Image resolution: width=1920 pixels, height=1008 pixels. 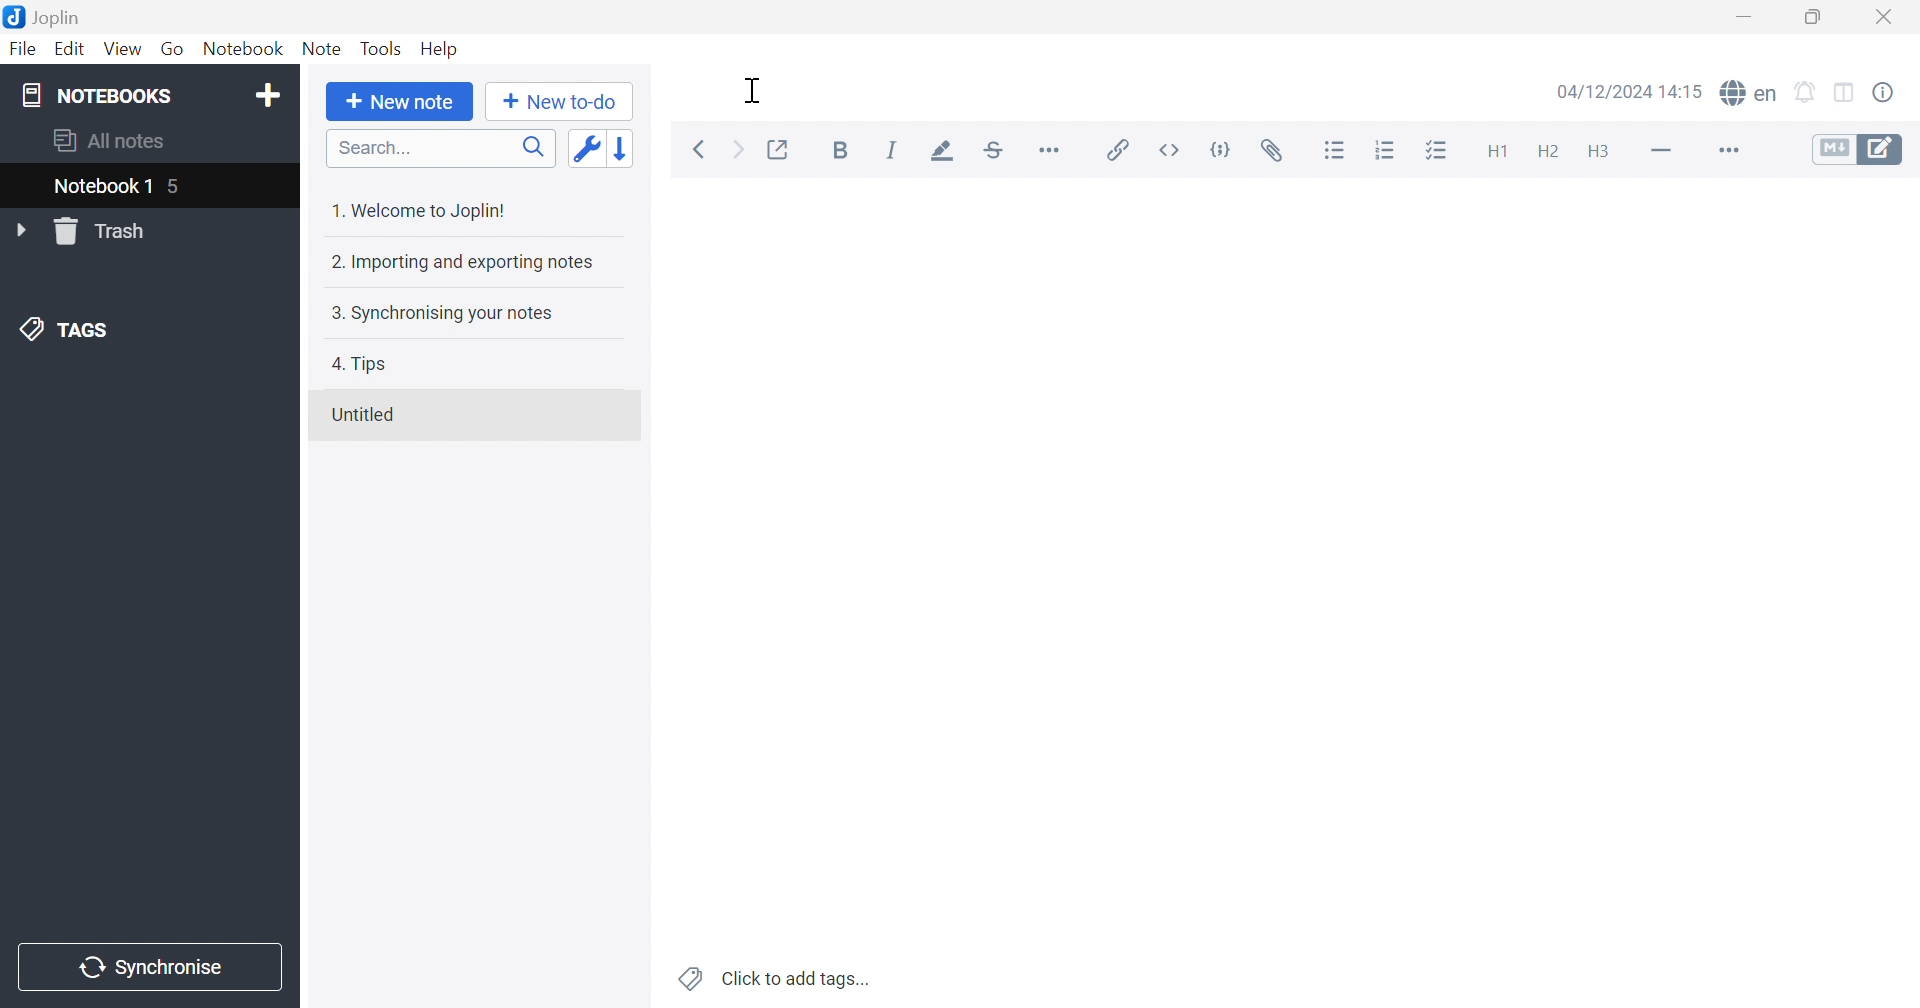 What do you see at coordinates (1747, 91) in the screenshot?
I see `Spell checker` at bounding box center [1747, 91].